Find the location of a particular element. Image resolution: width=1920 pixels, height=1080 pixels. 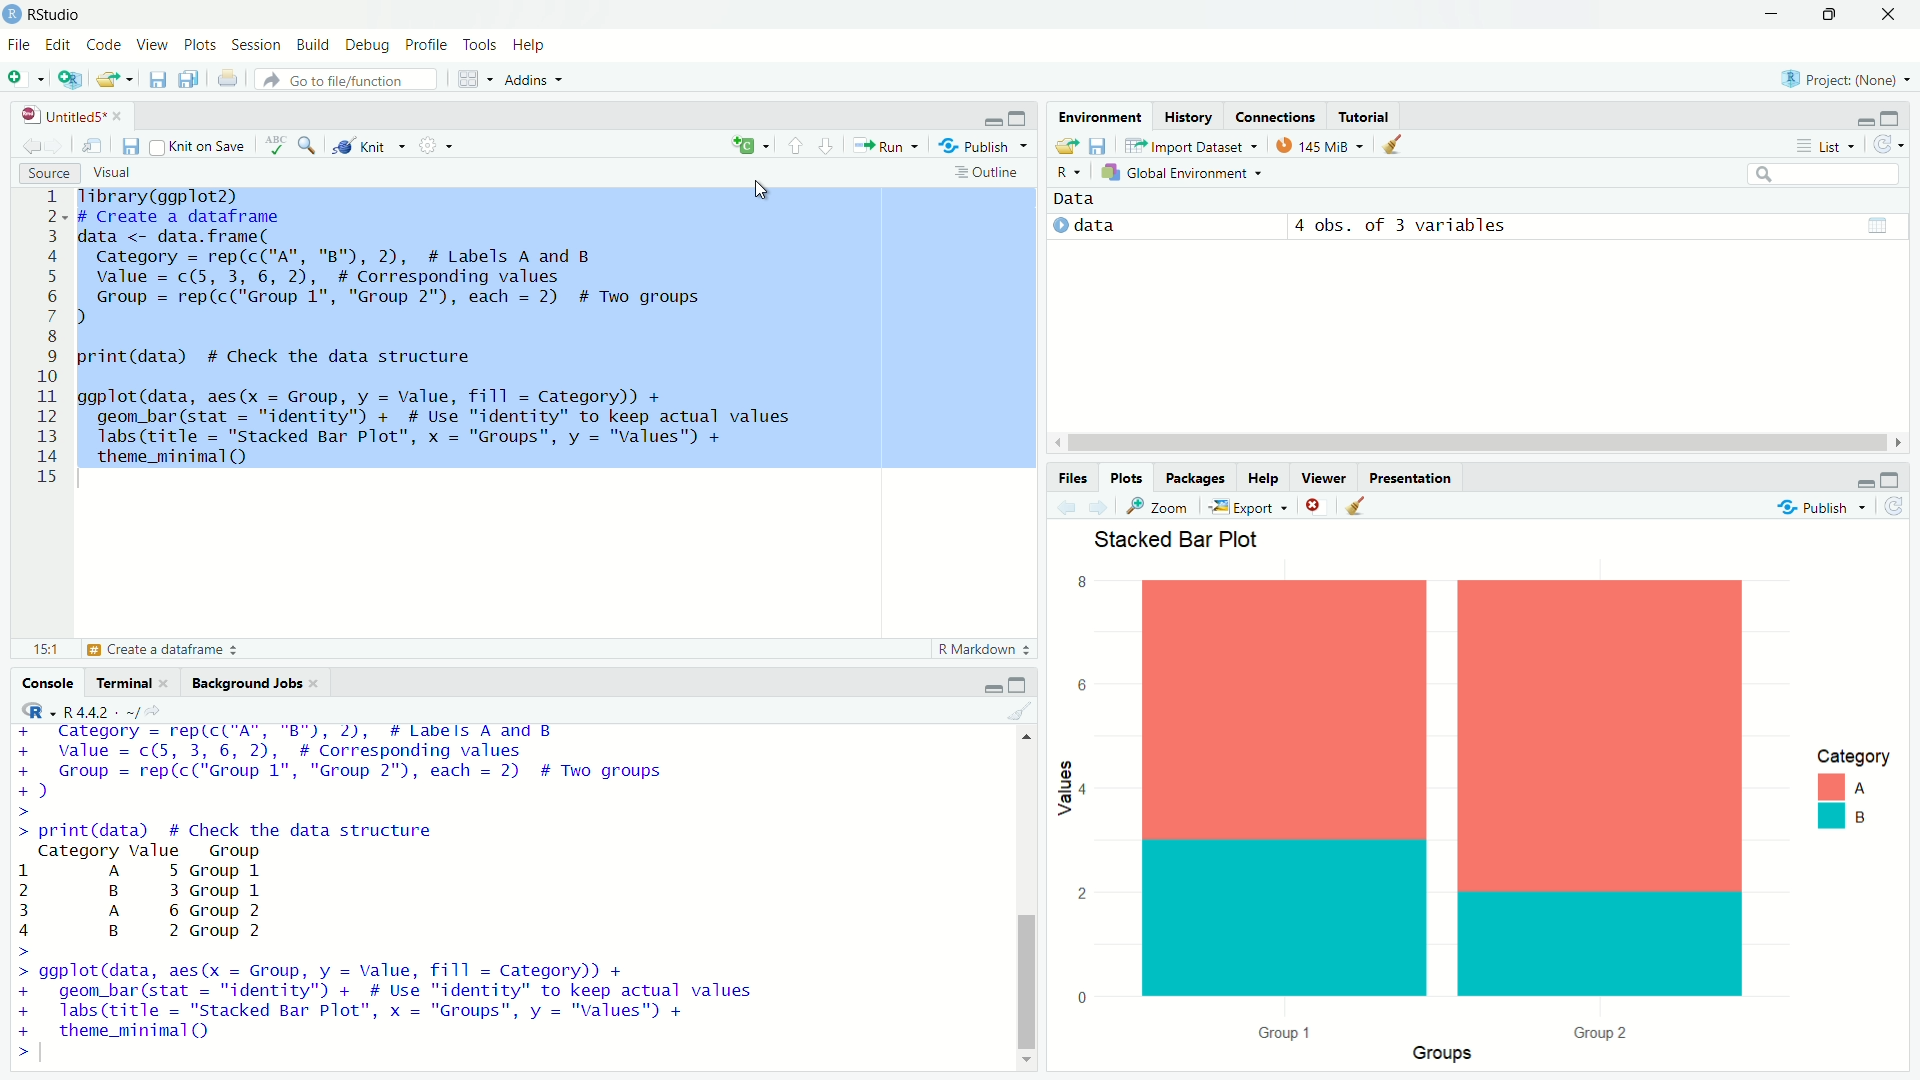

Go forward to the next source location (Ctrl + F10) is located at coordinates (1096, 505).